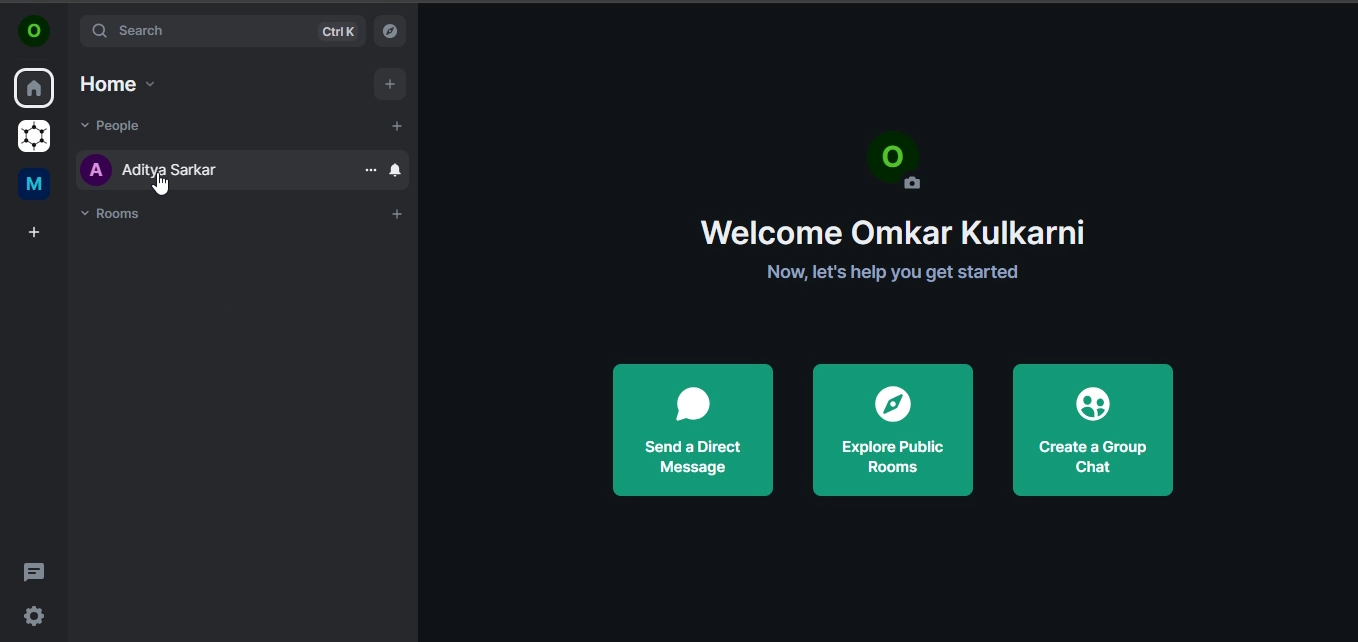 This screenshot has height=642, width=1358. Describe the element at coordinates (390, 30) in the screenshot. I see `explore rooms` at that location.